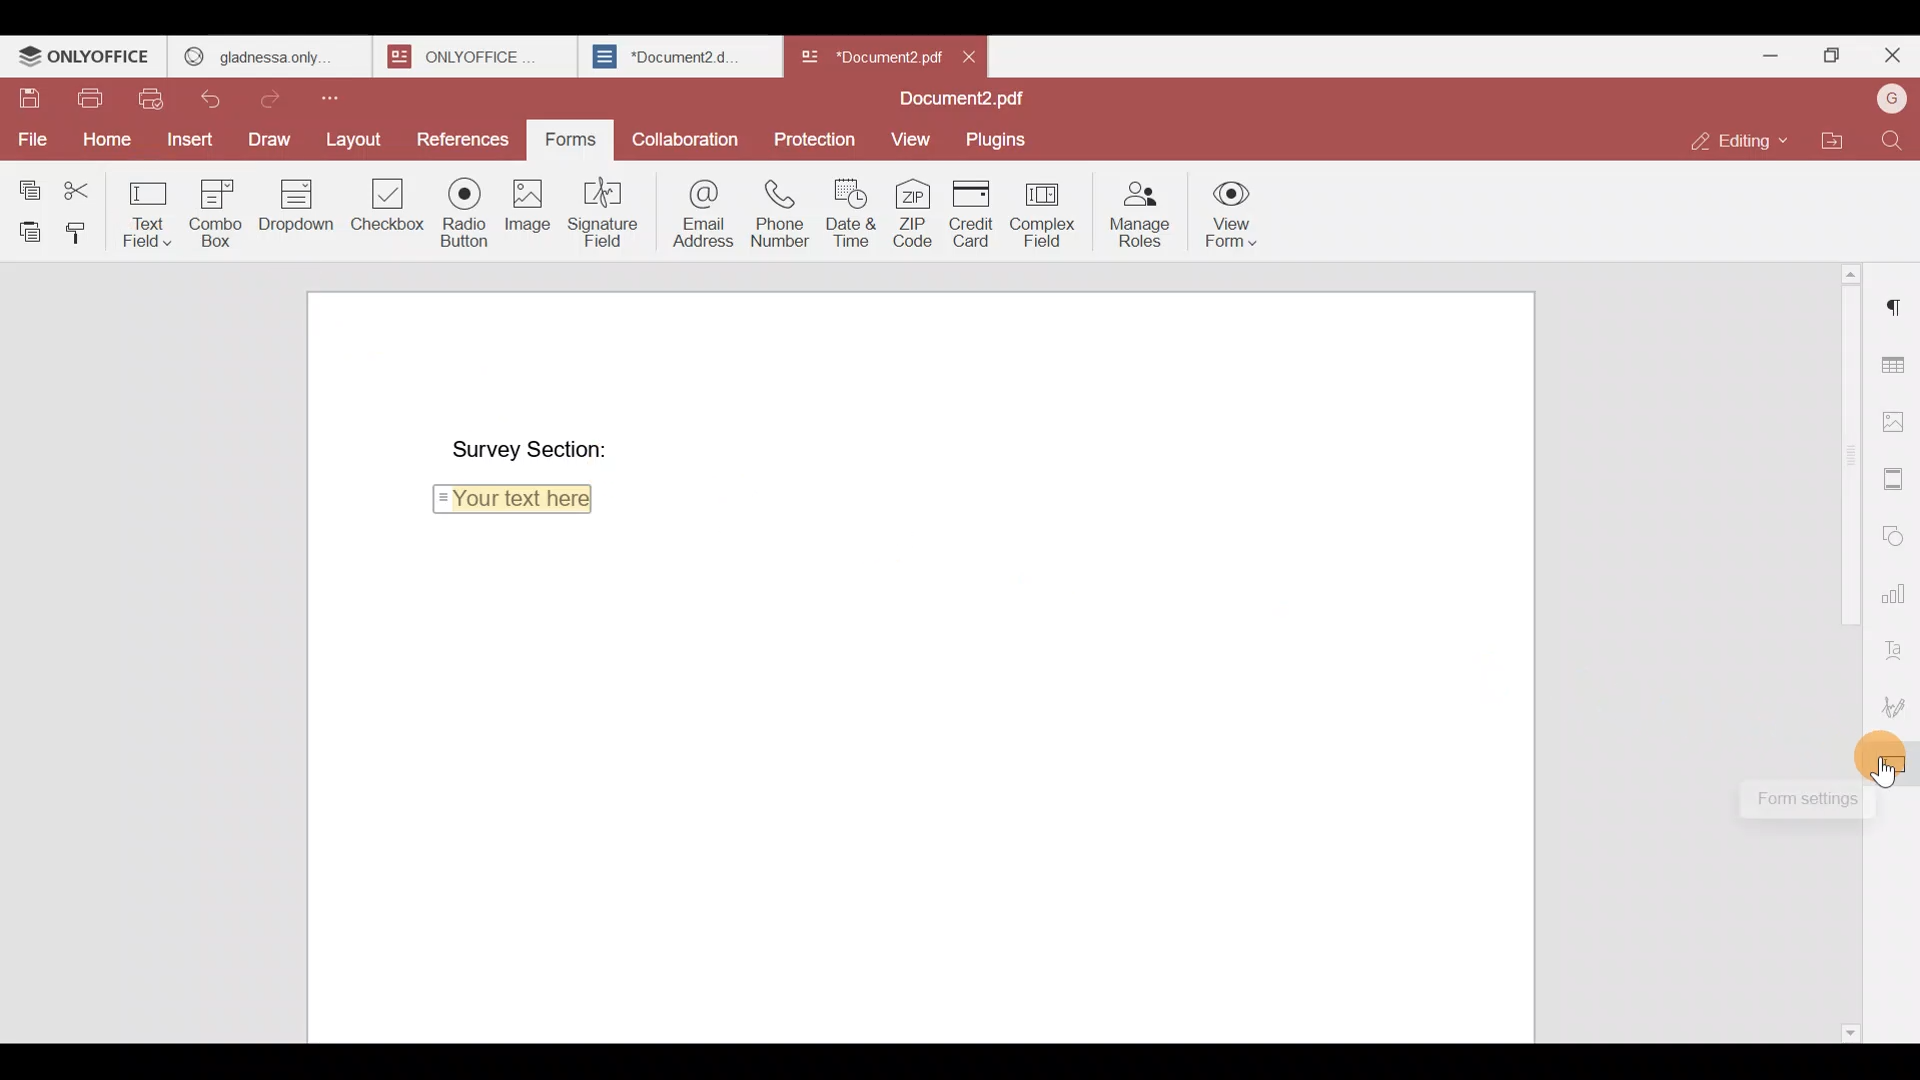 The image size is (1920, 1080). I want to click on Radio, so click(463, 209).